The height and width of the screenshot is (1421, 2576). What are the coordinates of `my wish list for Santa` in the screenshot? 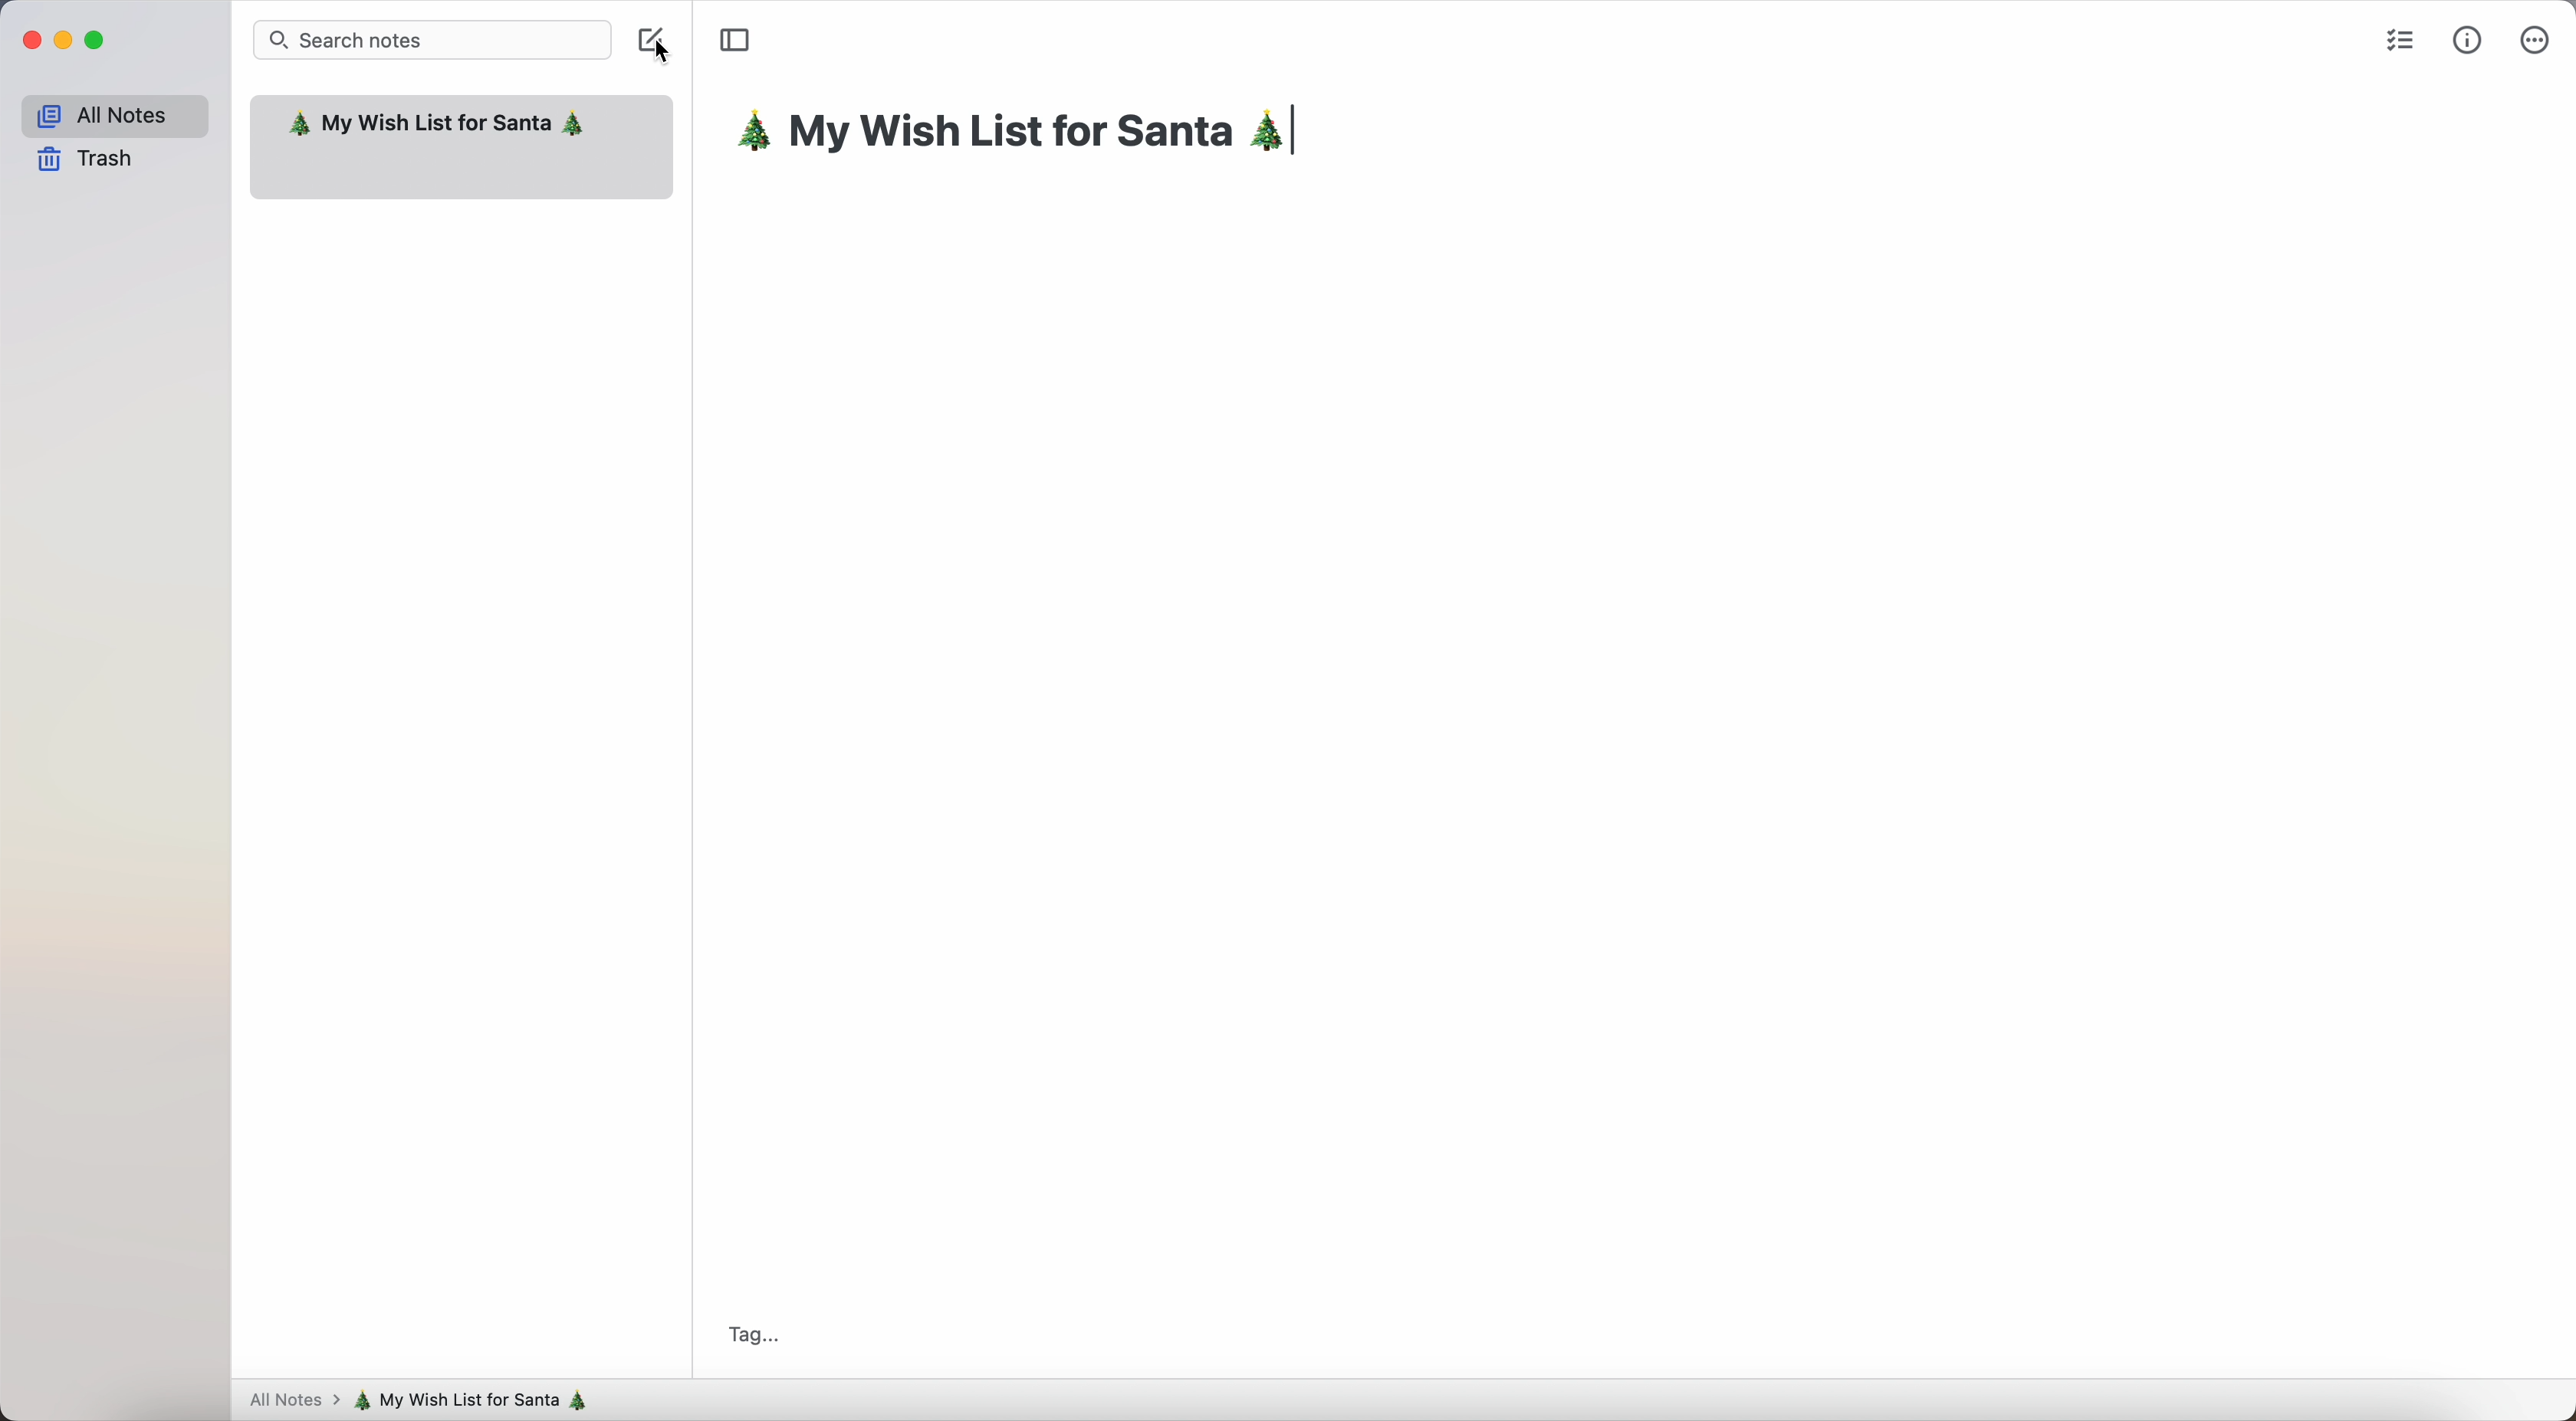 It's located at (1023, 134).